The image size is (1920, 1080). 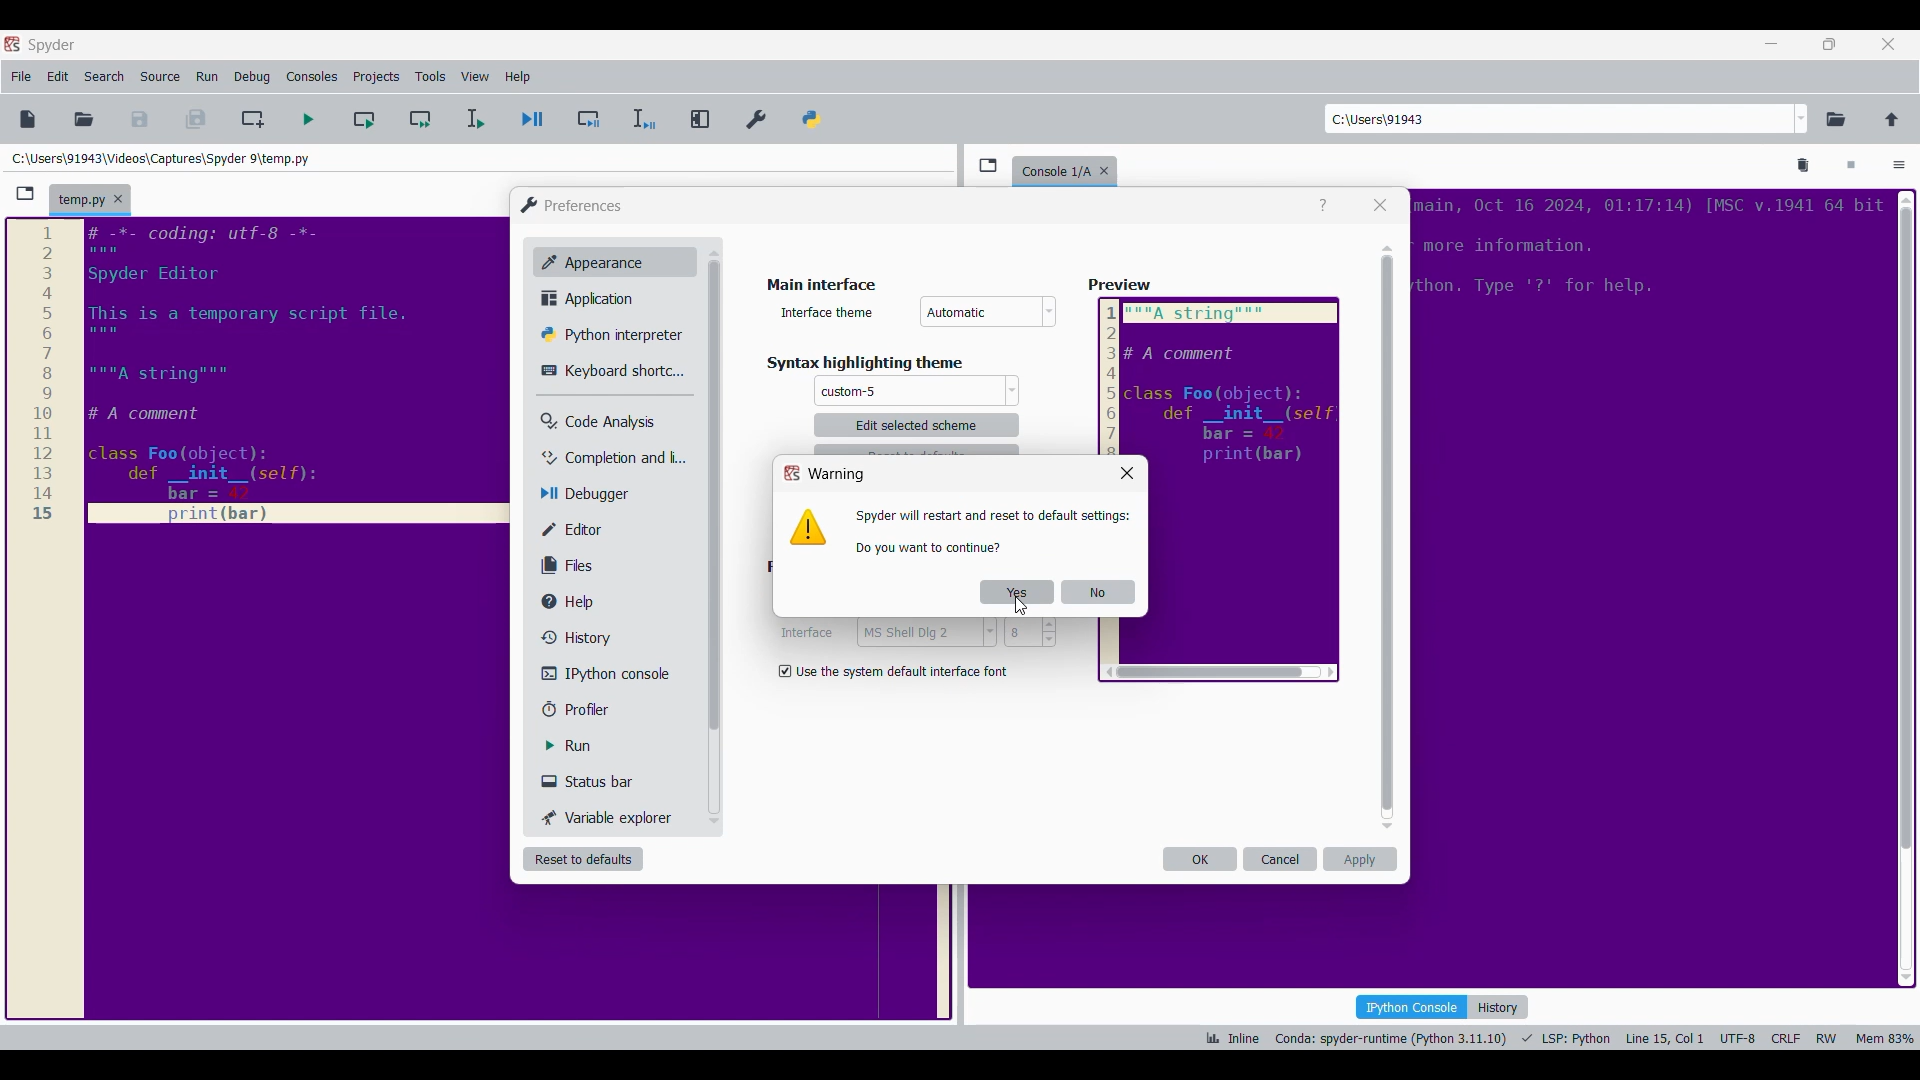 What do you see at coordinates (616, 819) in the screenshot?
I see `Variable explorer` at bounding box center [616, 819].